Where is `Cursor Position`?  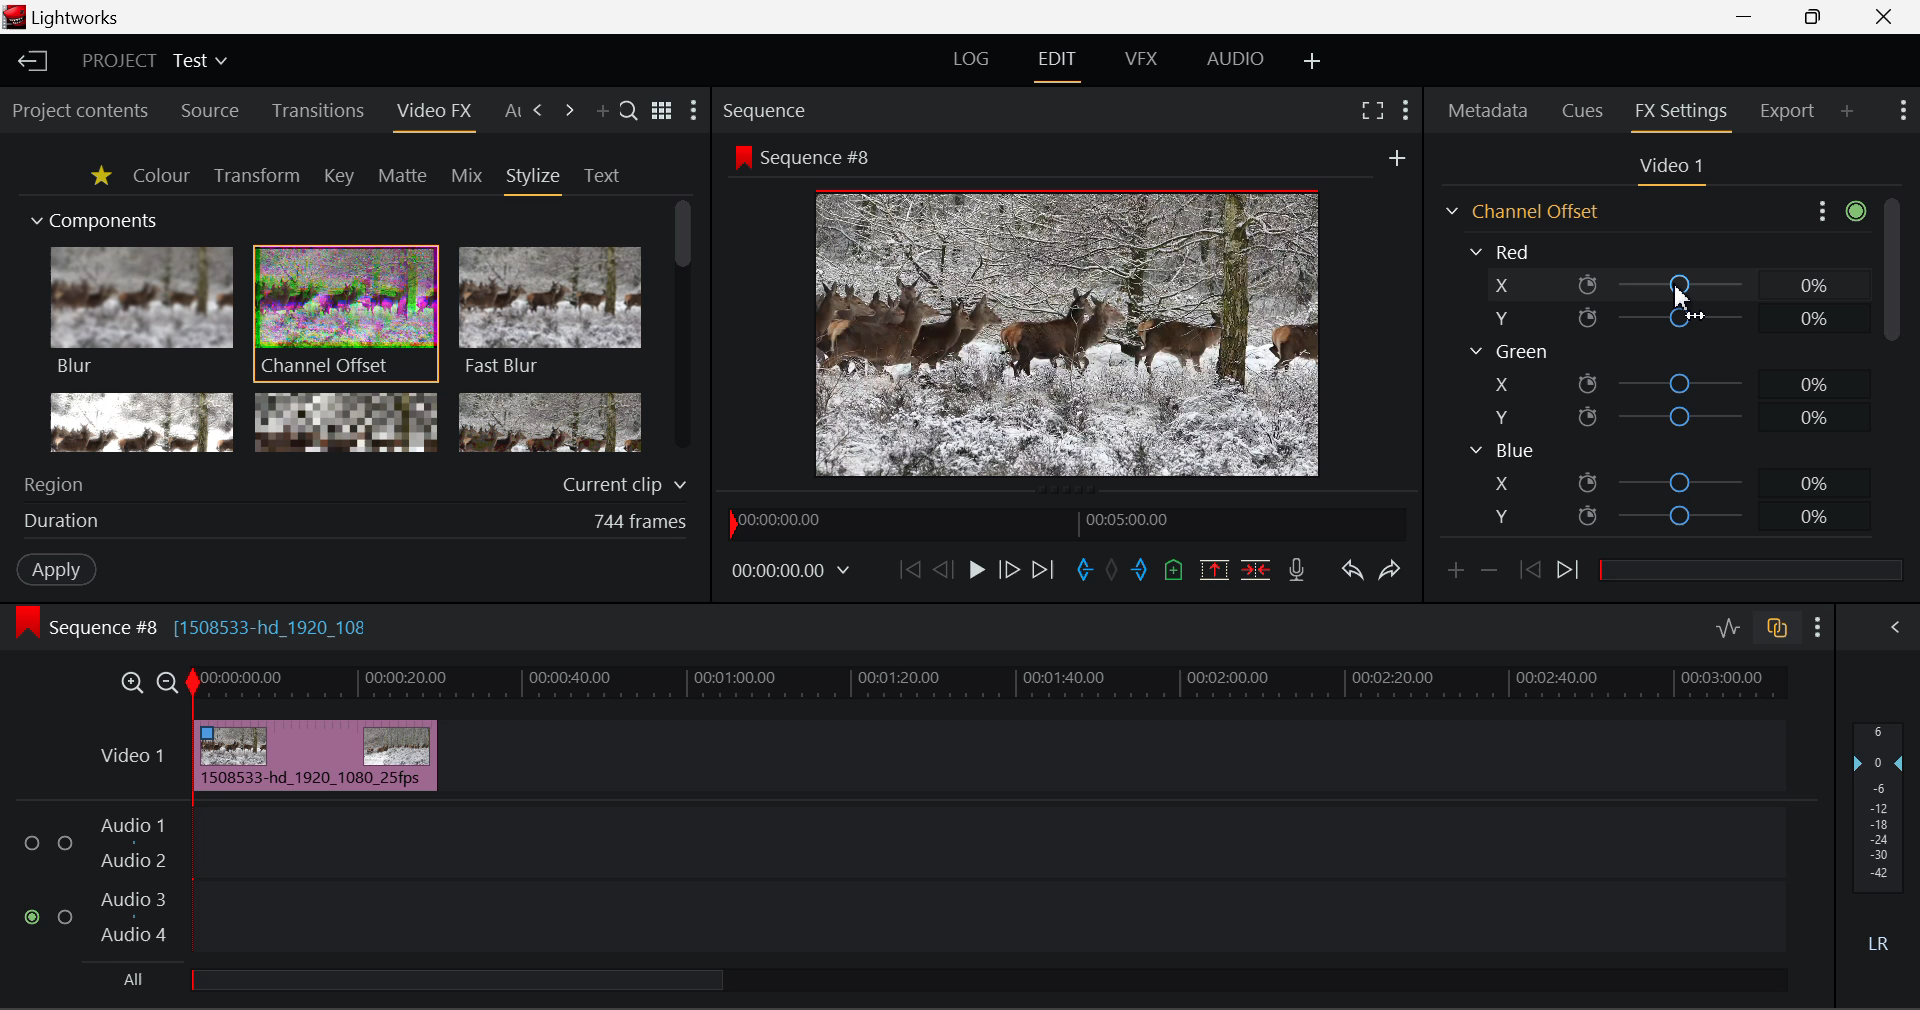
Cursor Position is located at coordinates (1679, 297).